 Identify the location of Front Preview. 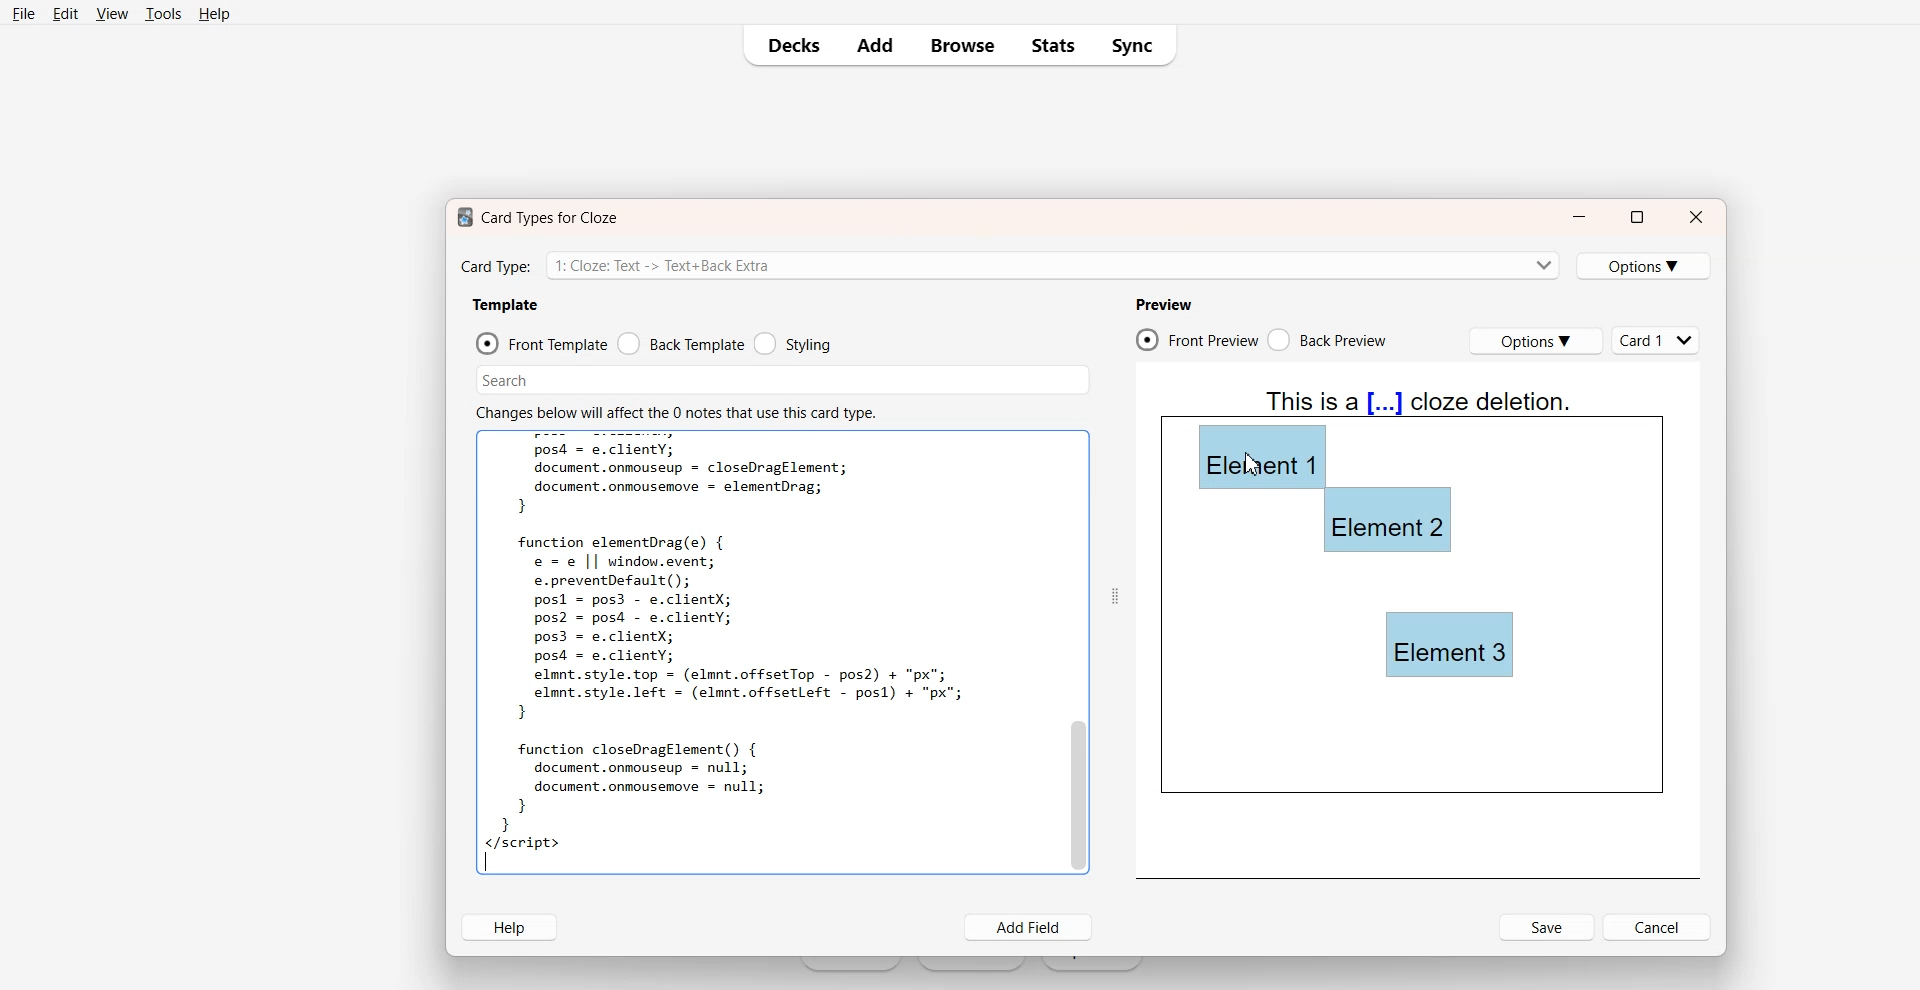
(1197, 339).